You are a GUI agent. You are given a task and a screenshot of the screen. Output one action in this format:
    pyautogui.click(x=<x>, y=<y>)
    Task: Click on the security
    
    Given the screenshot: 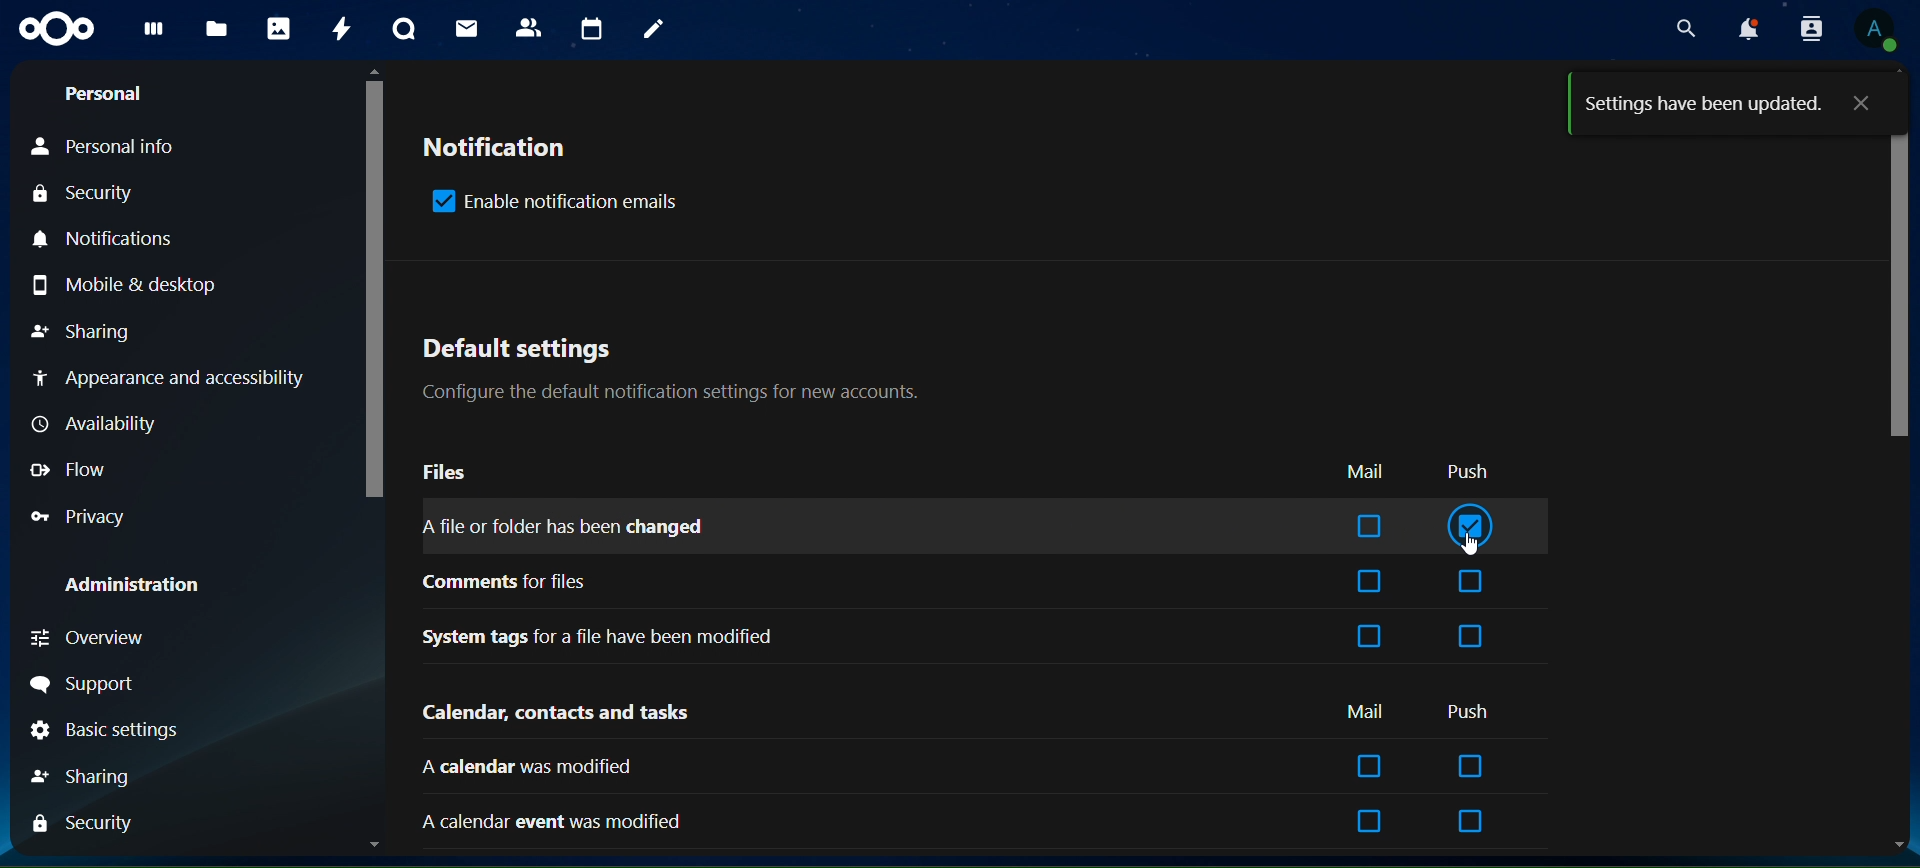 What is the action you would take?
    pyautogui.click(x=83, y=822)
    